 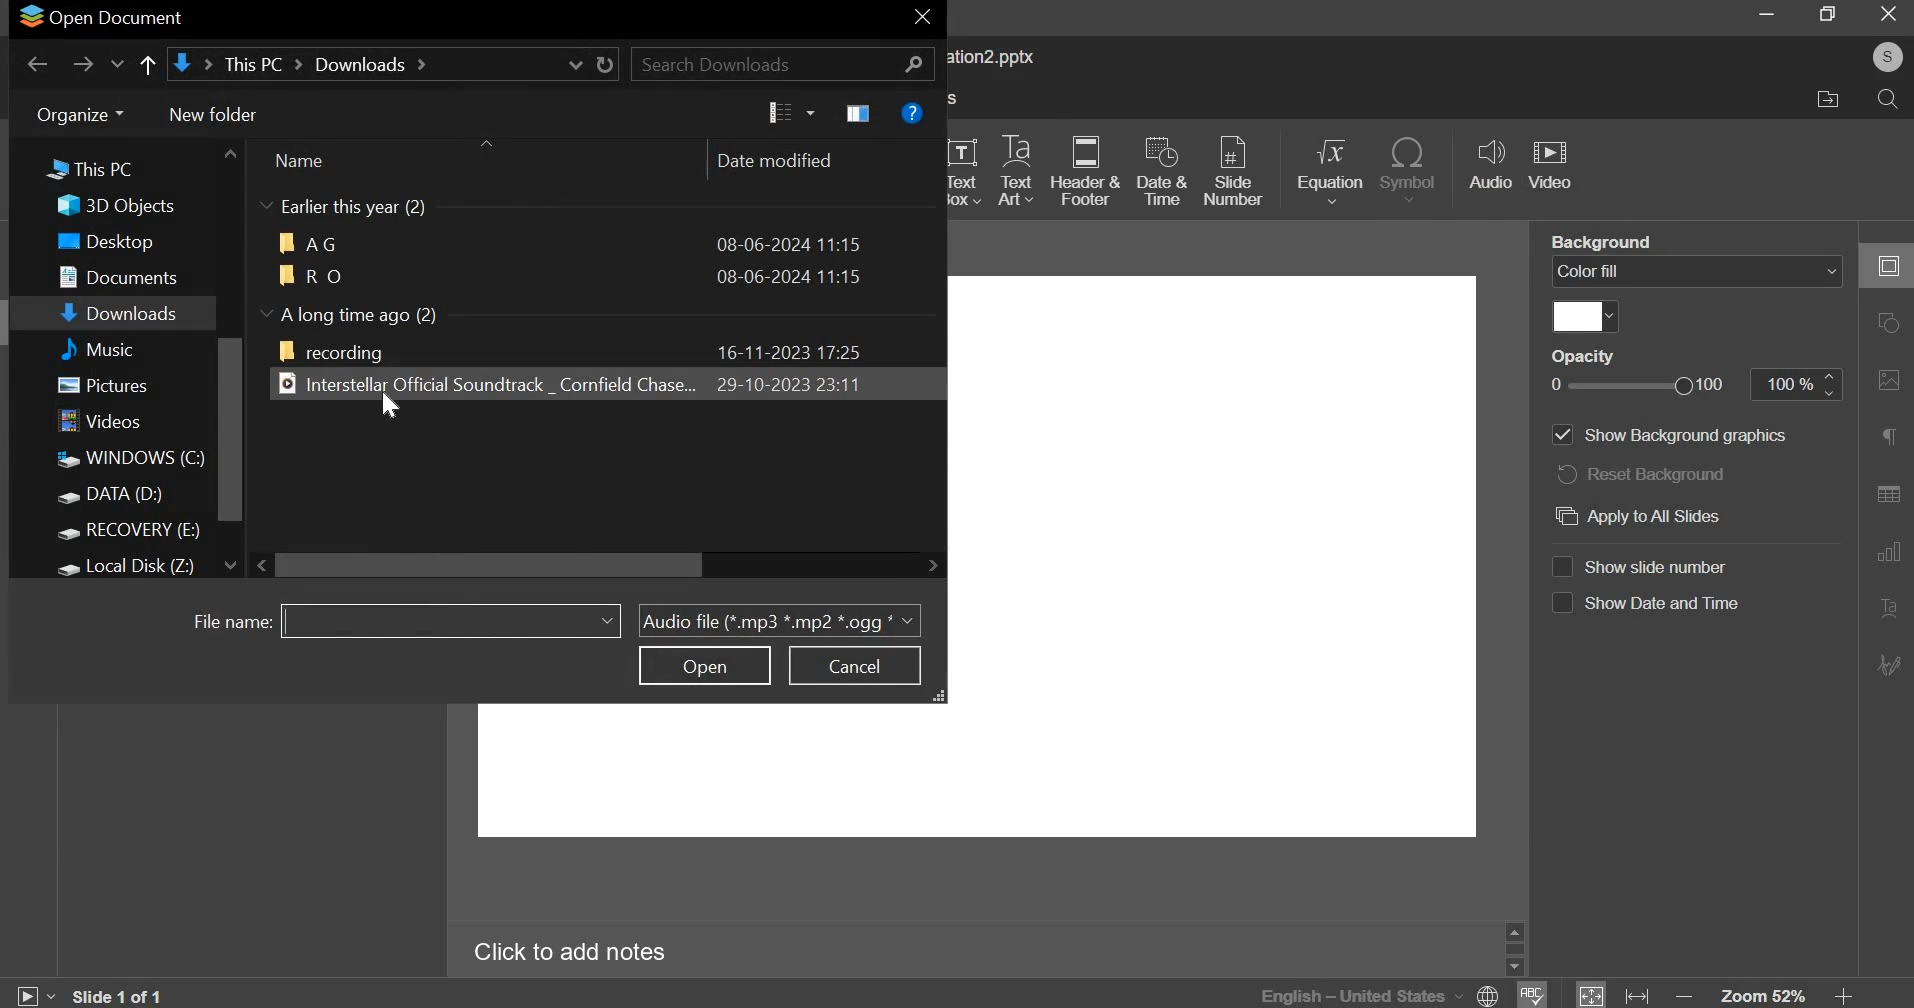 What do you see at coordinates (1647, 476) in the screenshot?
I see `reset background` at bounding box center [1647, 476].